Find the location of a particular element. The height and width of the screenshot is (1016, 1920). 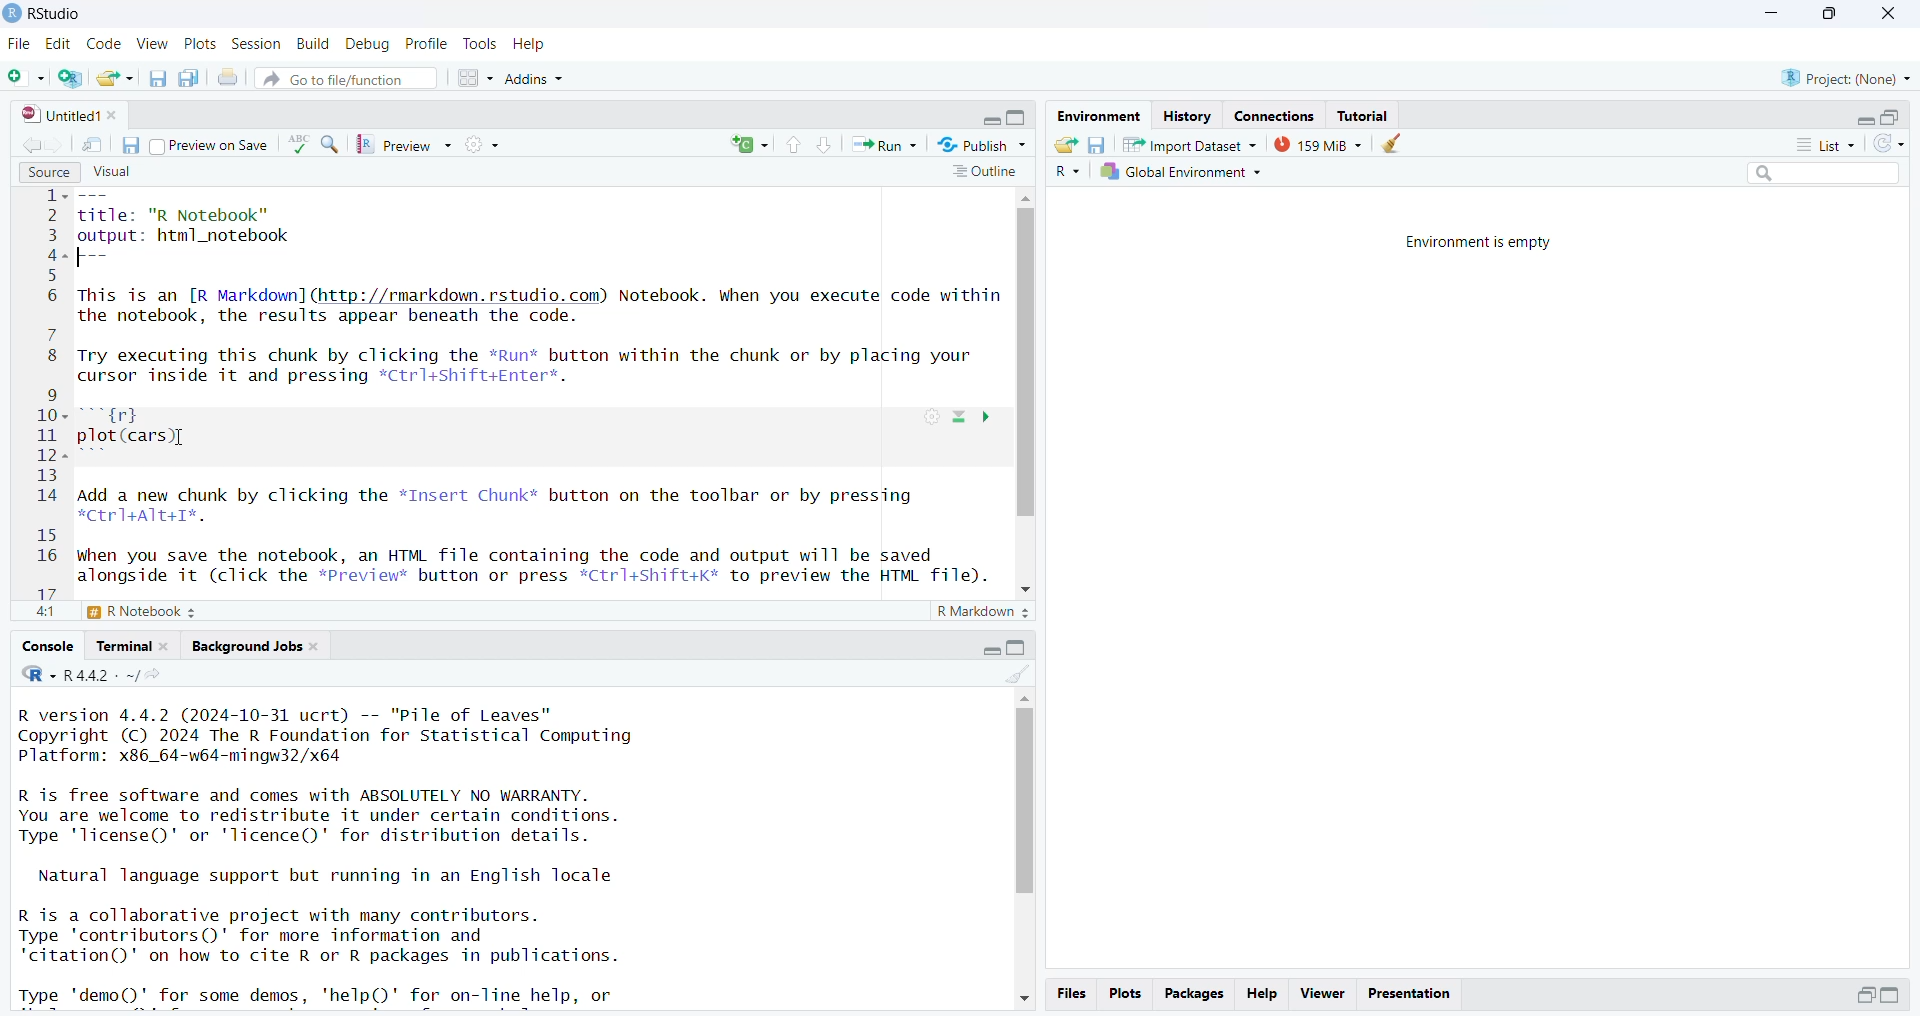

load workspace is located at coordinates (1065, 144).